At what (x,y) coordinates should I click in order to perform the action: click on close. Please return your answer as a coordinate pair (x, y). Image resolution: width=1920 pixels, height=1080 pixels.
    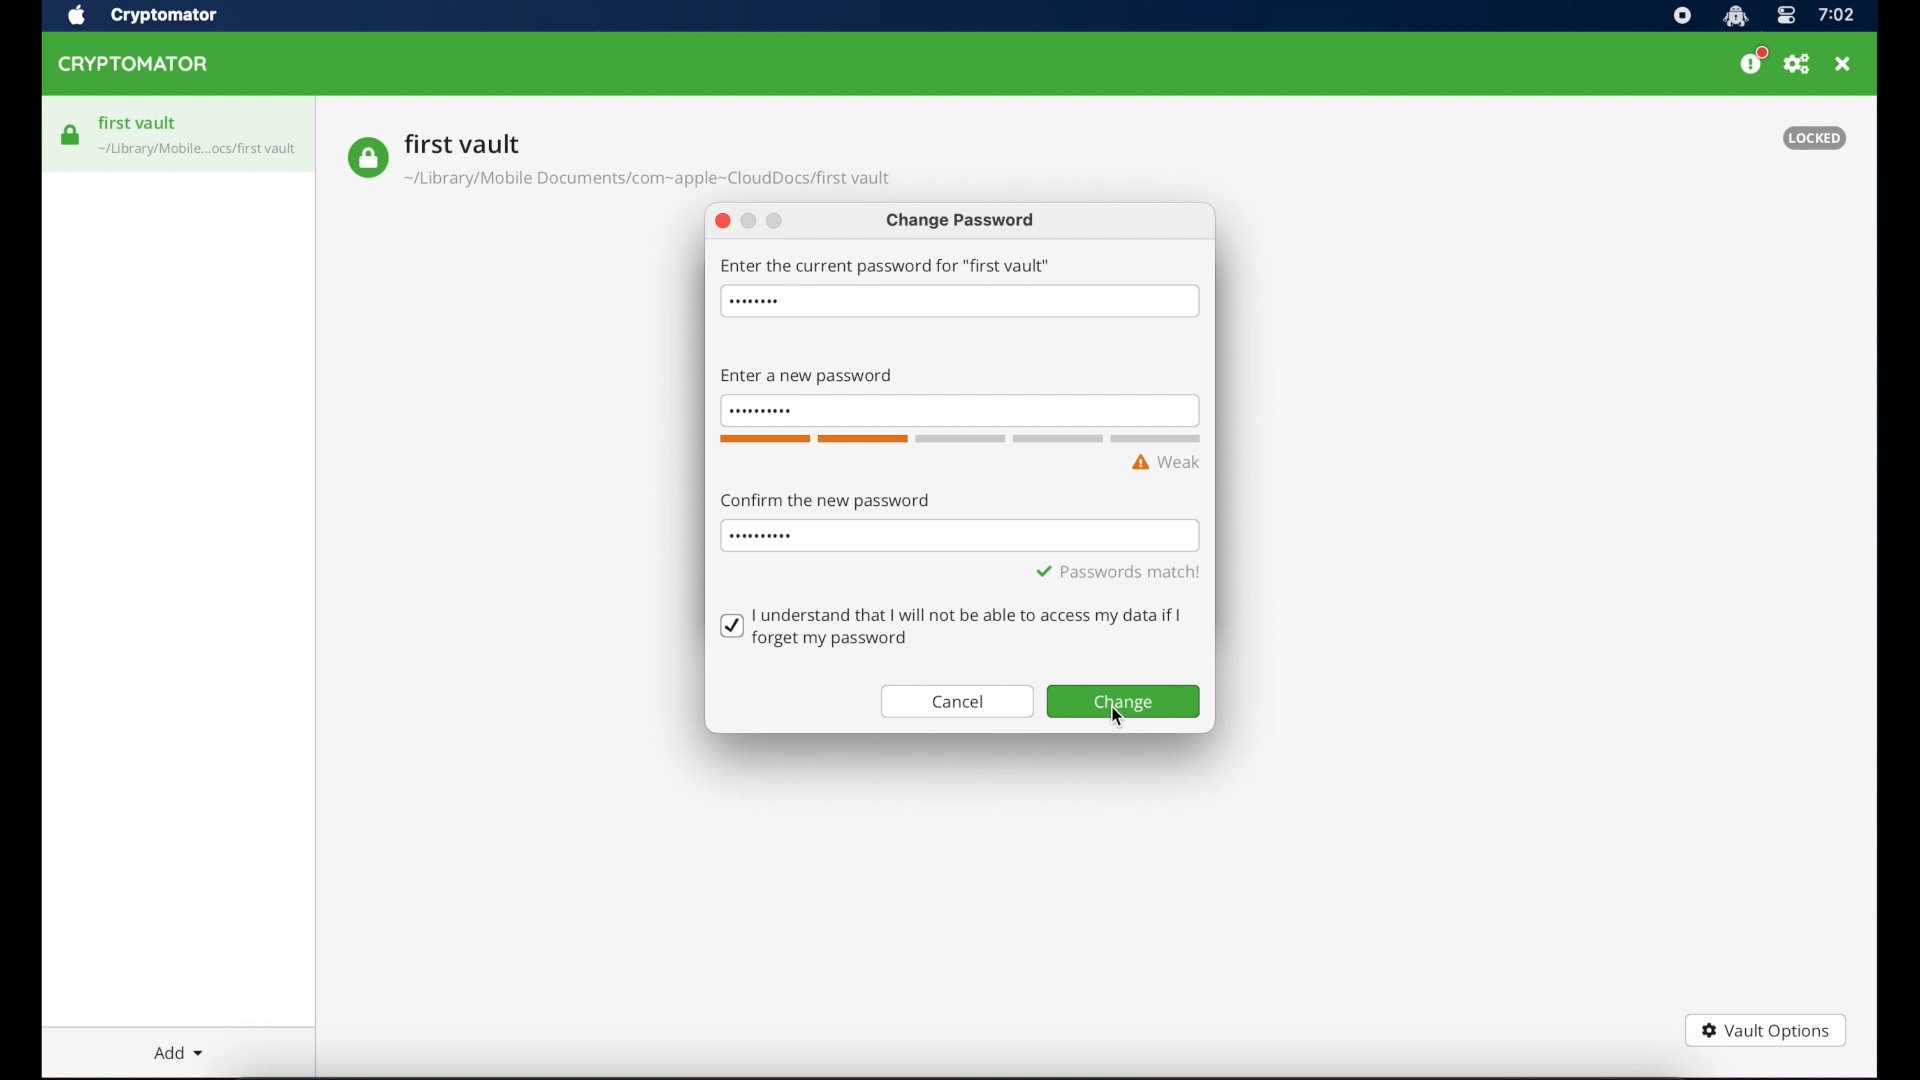
    Looking at the image, I should click on (722, 222).